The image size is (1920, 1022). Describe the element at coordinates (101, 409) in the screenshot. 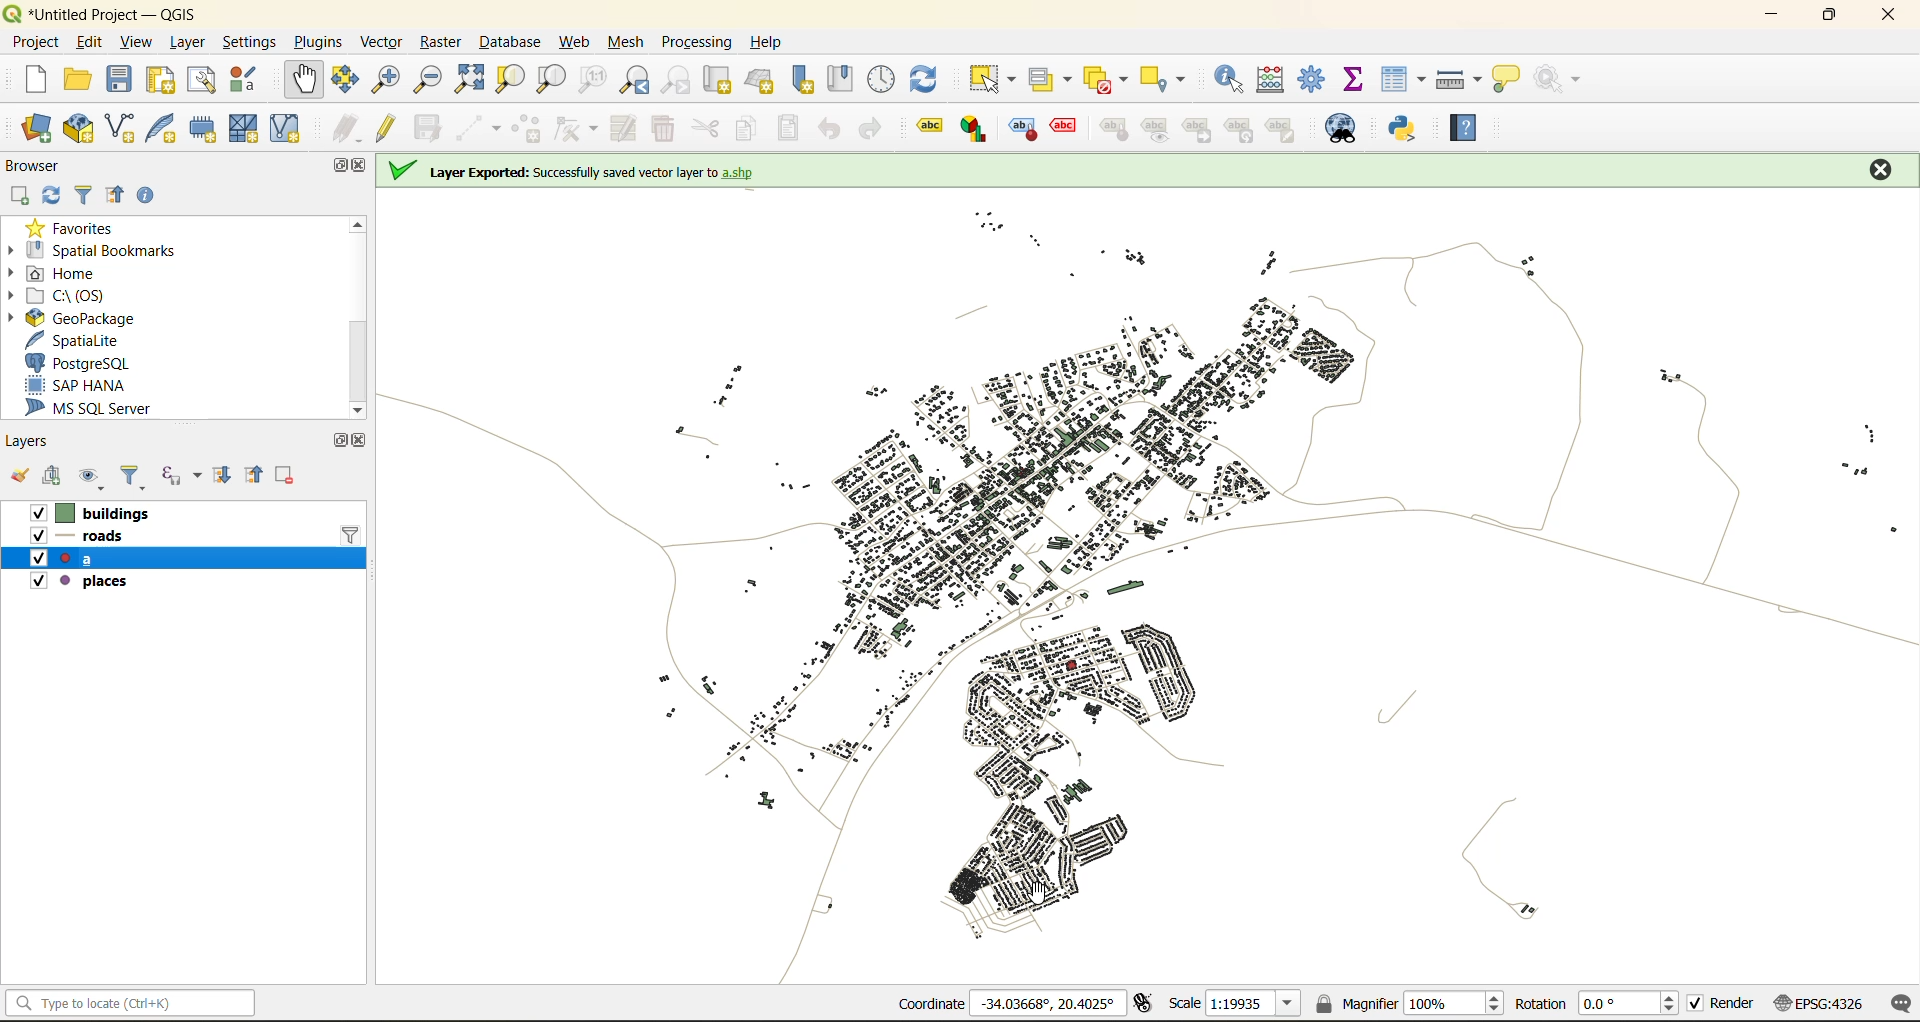

I see `ms sql server` at that location.